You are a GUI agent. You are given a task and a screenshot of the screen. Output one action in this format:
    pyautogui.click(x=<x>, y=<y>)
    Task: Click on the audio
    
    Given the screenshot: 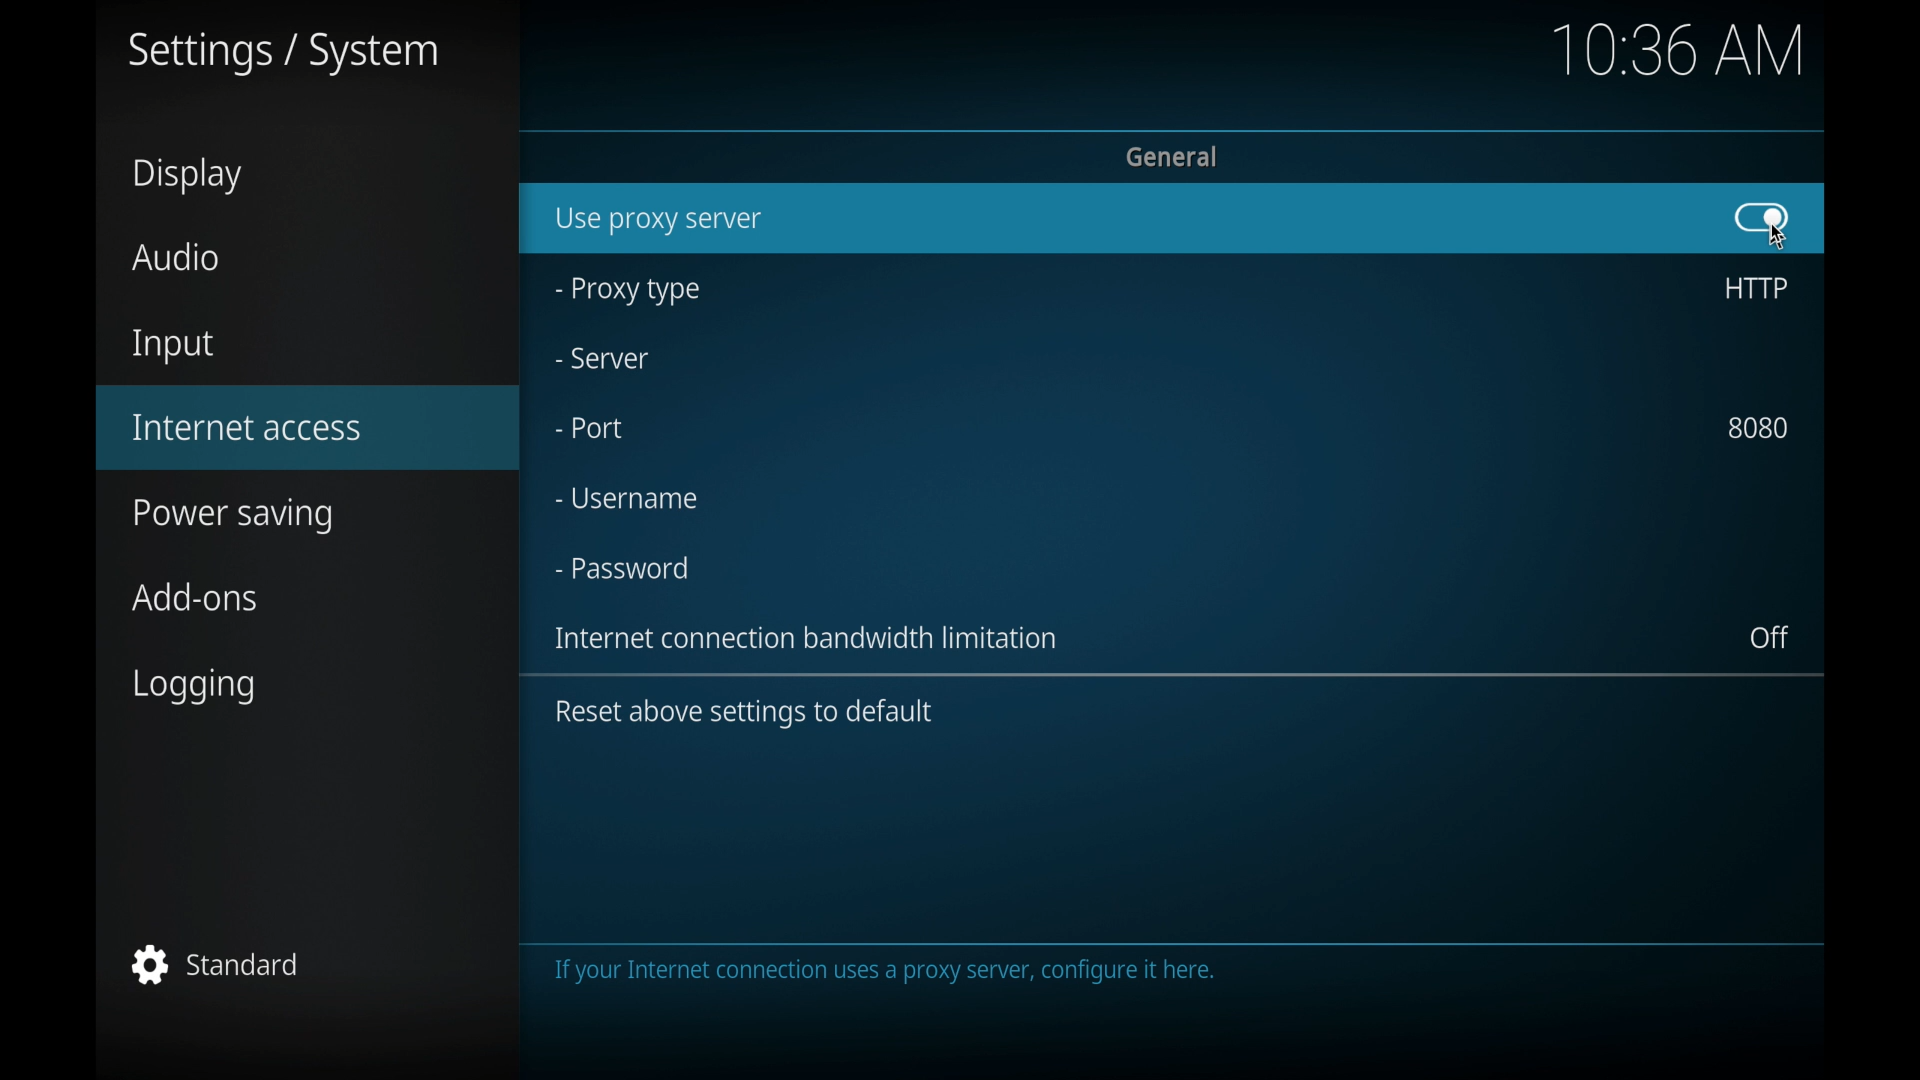 What is the action you would take?
    pyautogui.click(x=176, y=258)
    